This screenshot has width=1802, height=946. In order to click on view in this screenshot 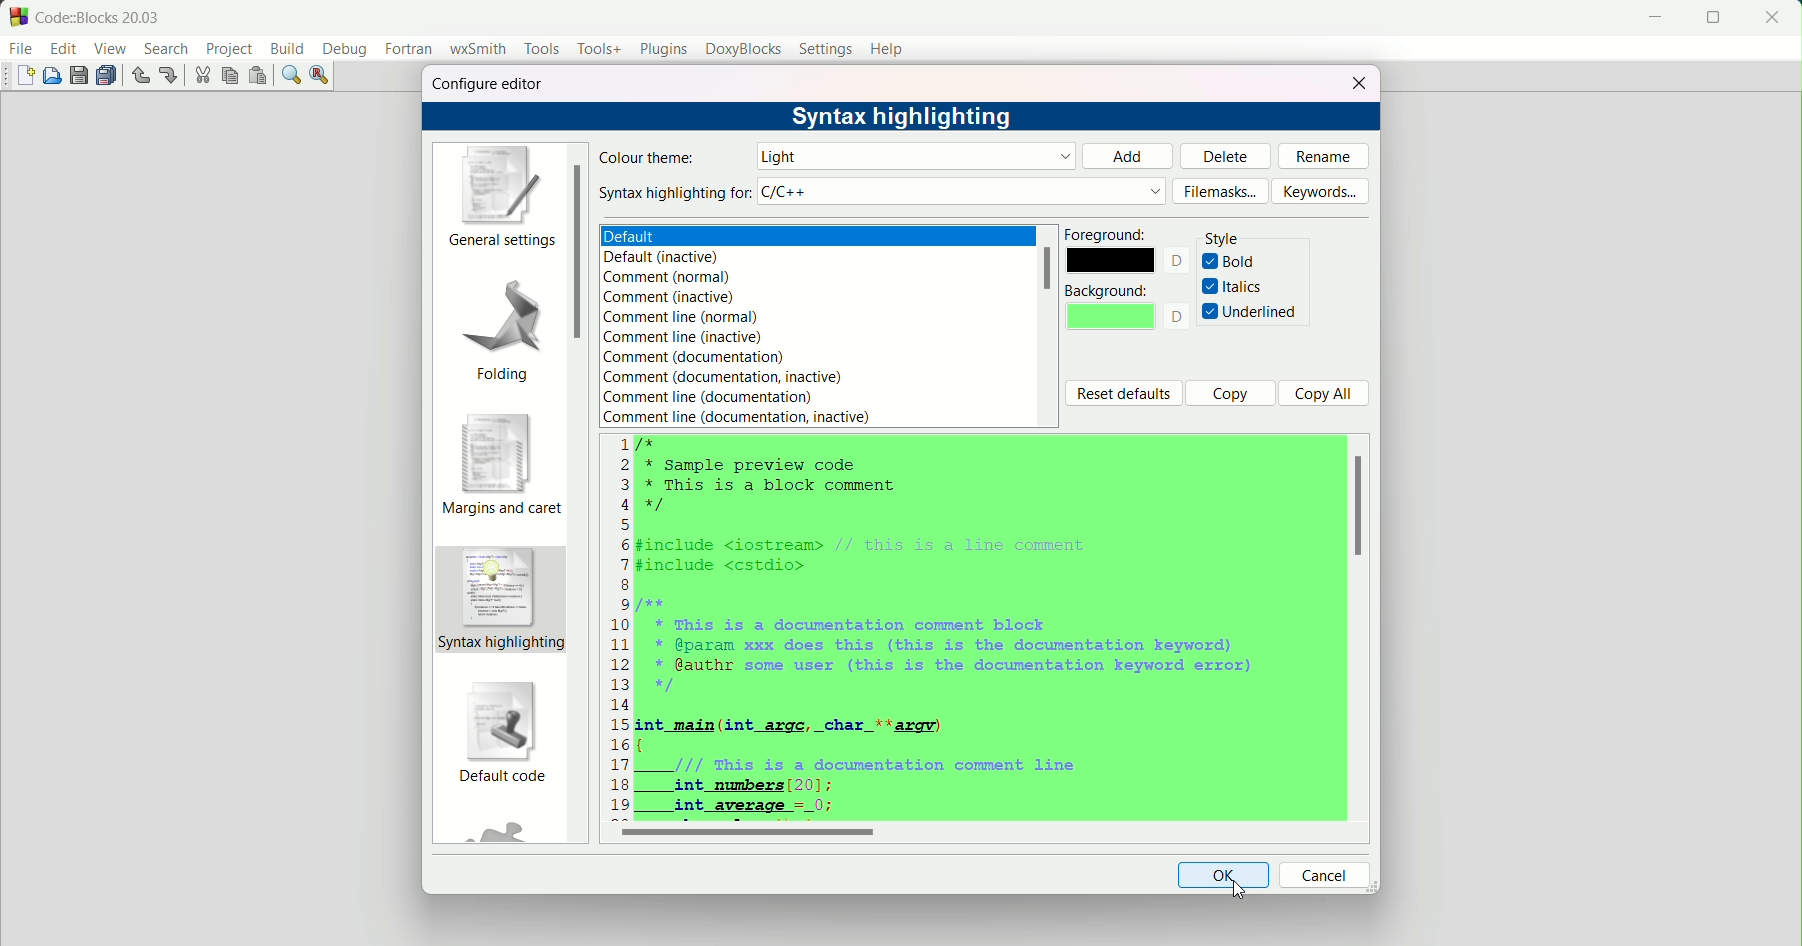, I will do `click(111, 49)`.